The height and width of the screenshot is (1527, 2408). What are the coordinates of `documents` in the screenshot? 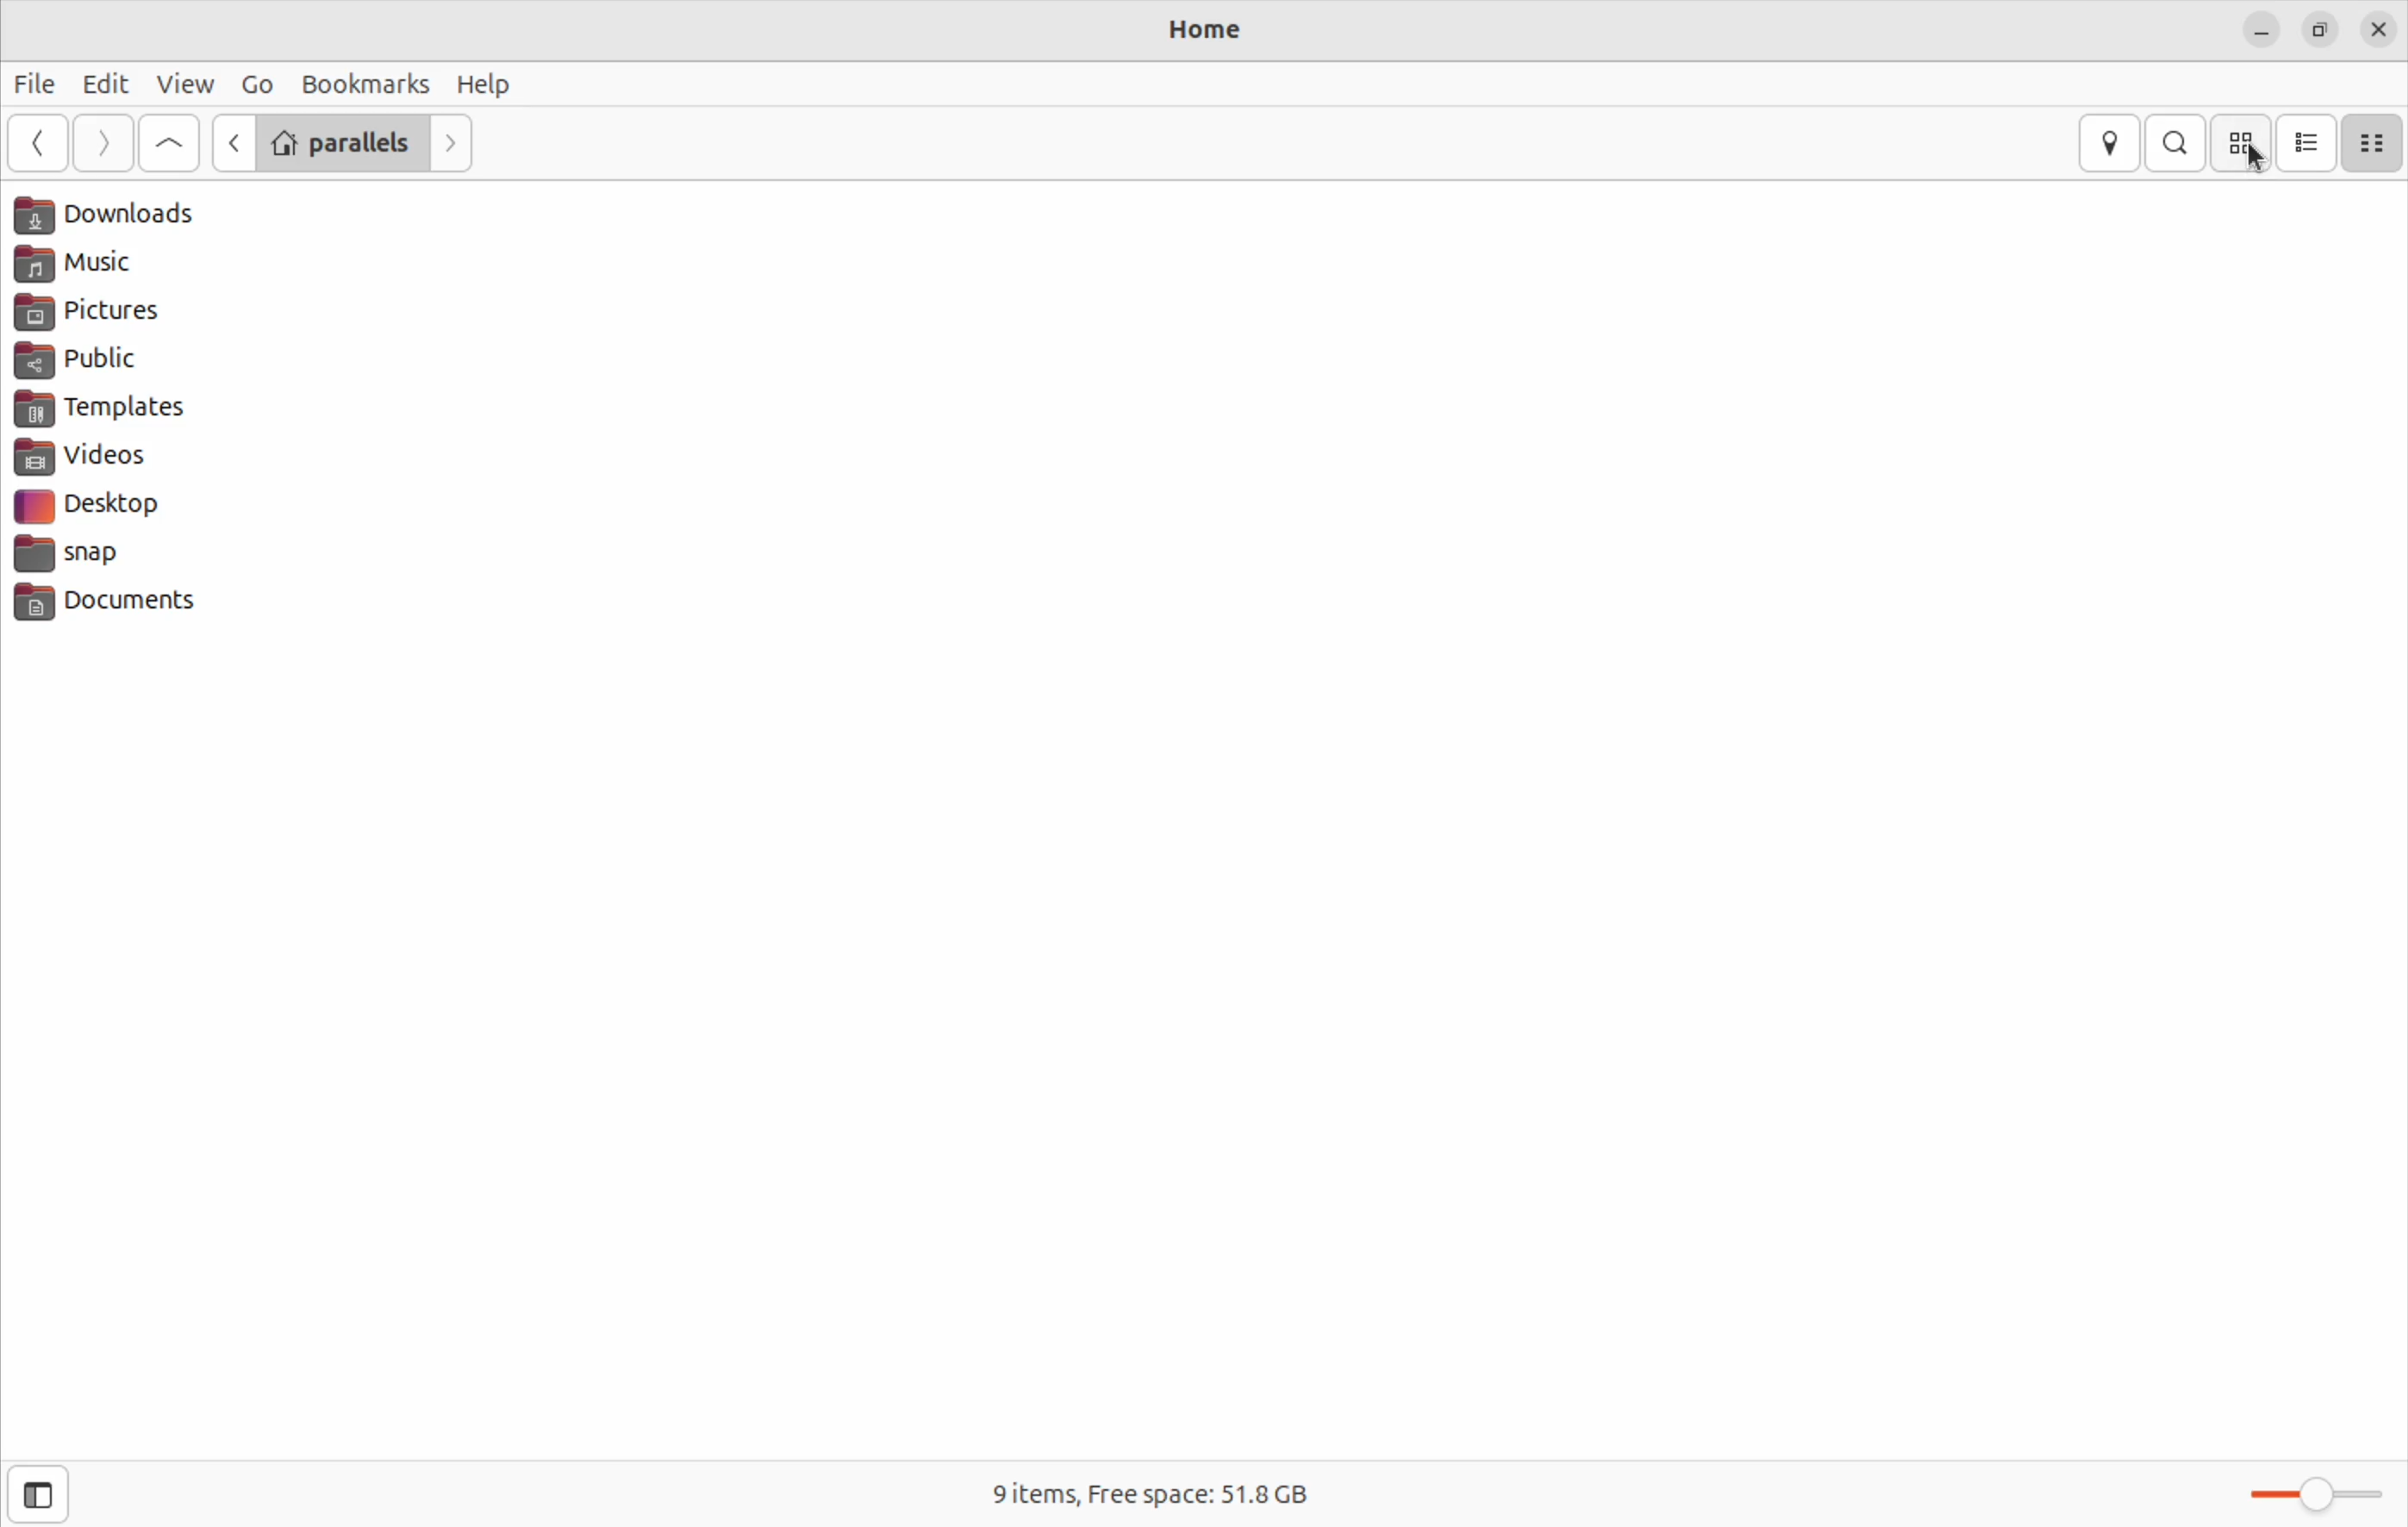 It's located at (106, 608).